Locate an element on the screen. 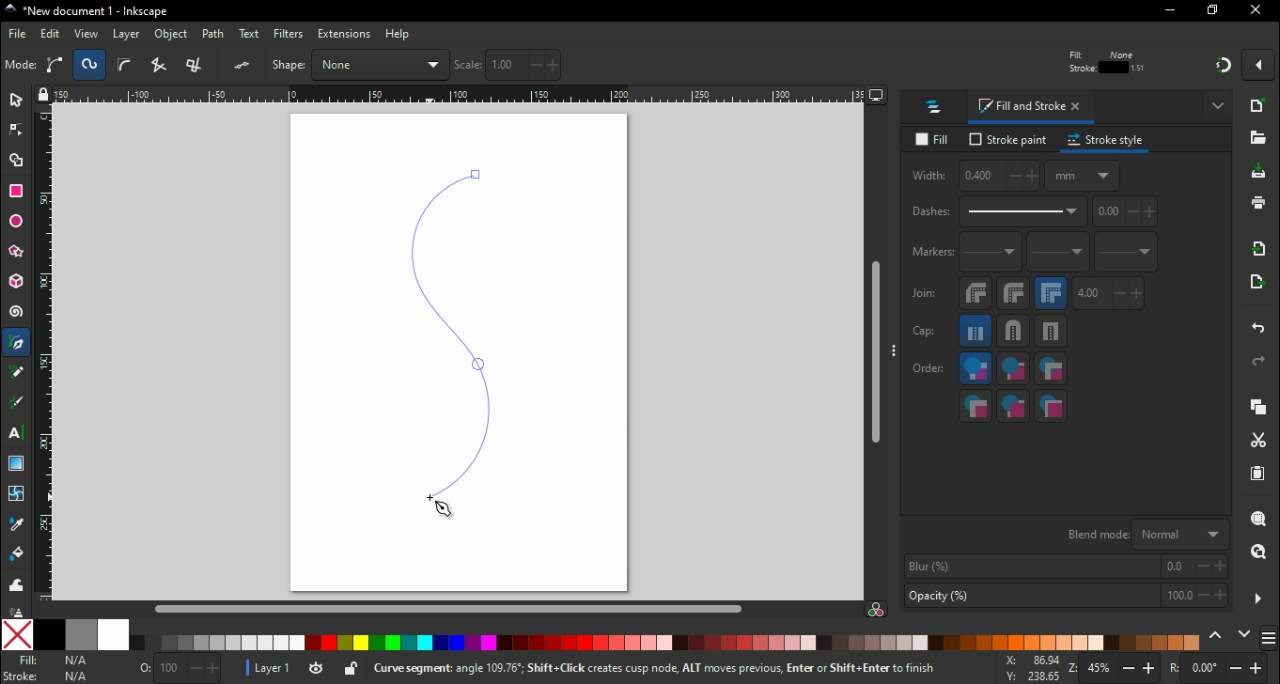  blur is located at coordinates (1067, 566).